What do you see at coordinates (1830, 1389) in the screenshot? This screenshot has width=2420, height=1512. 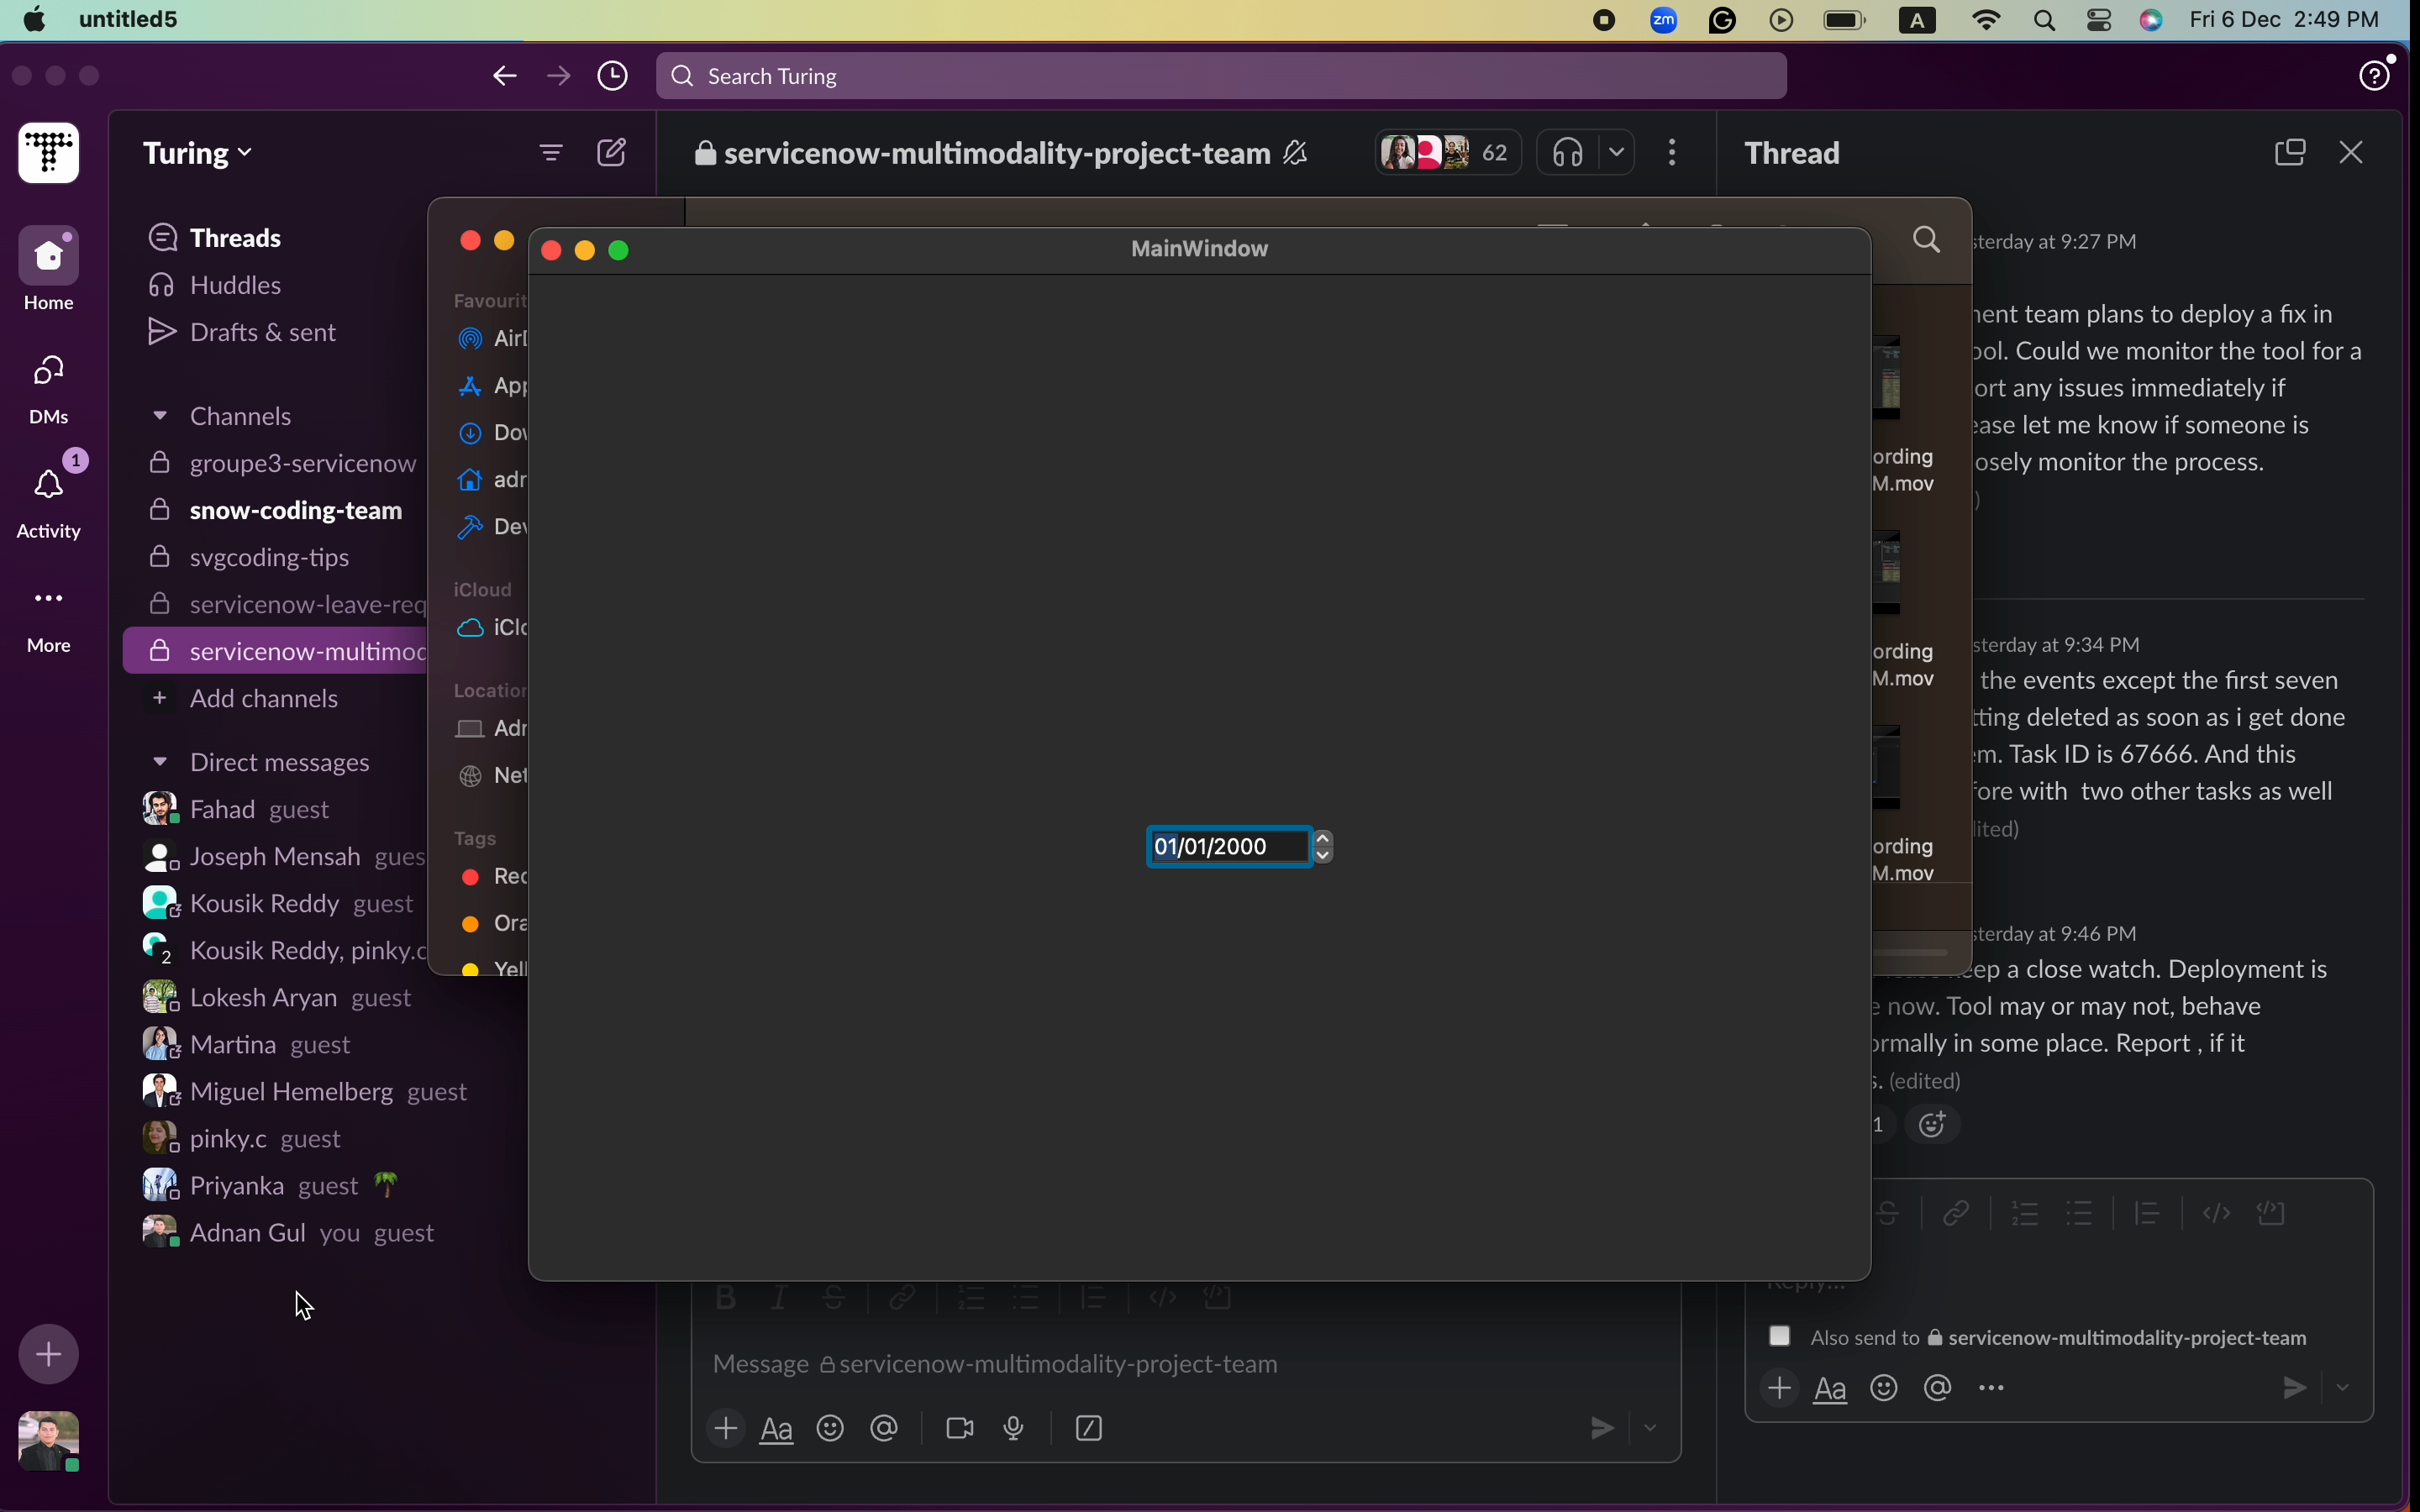 I see `underline` at bounding box center [1830, 1389].